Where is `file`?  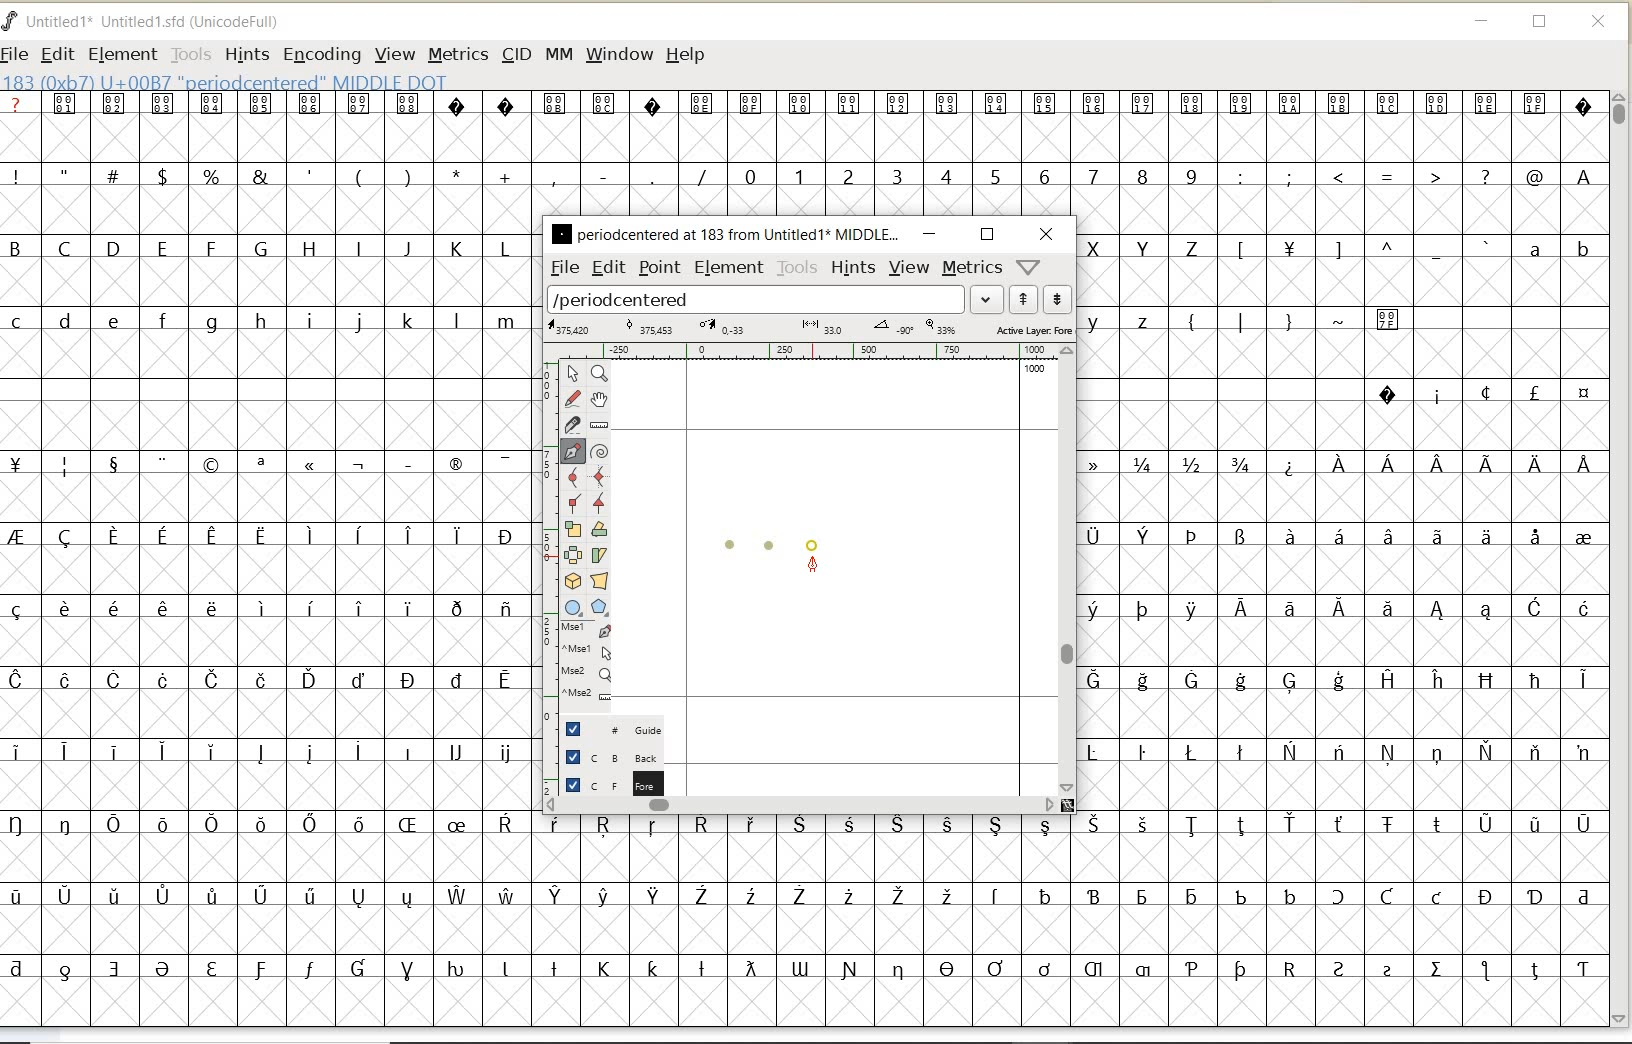 file is located at coordinates (562, 268).